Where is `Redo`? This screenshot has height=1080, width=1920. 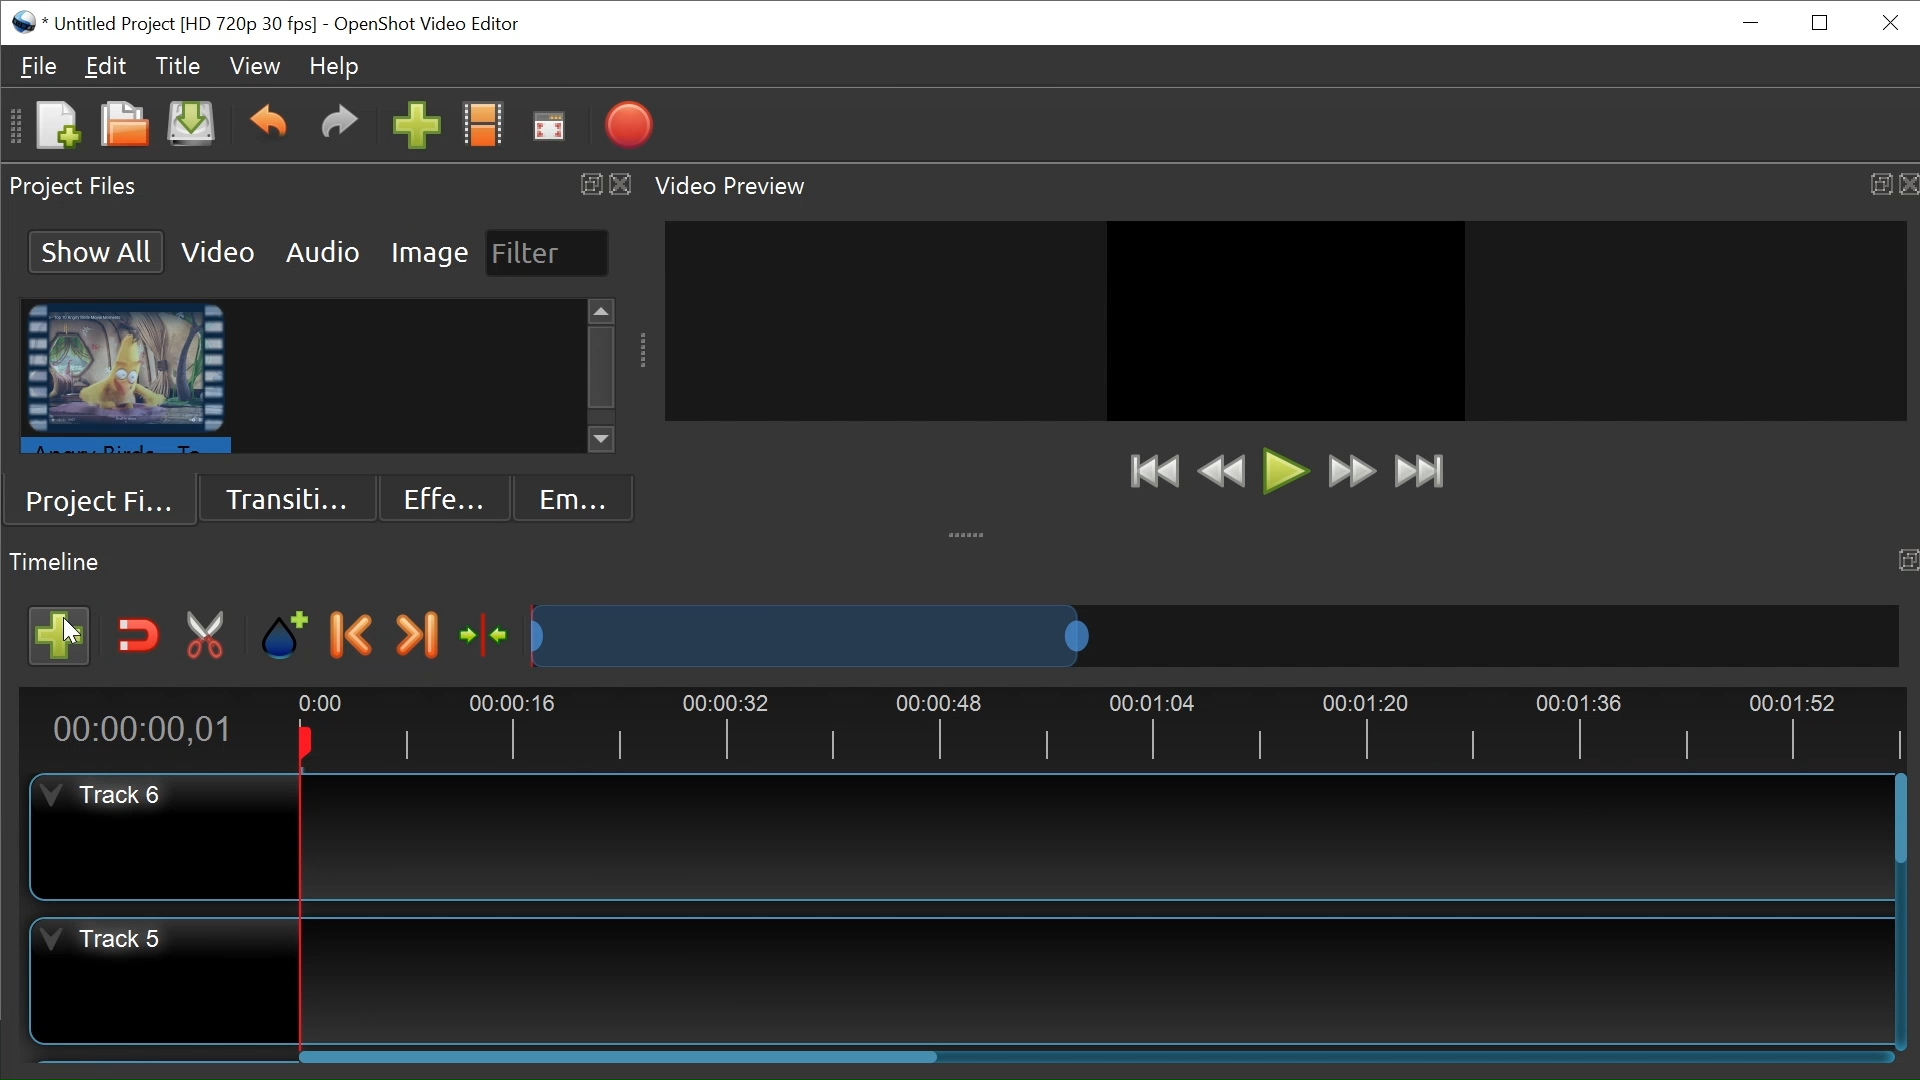
Redo is located at coordinates (337, 125).